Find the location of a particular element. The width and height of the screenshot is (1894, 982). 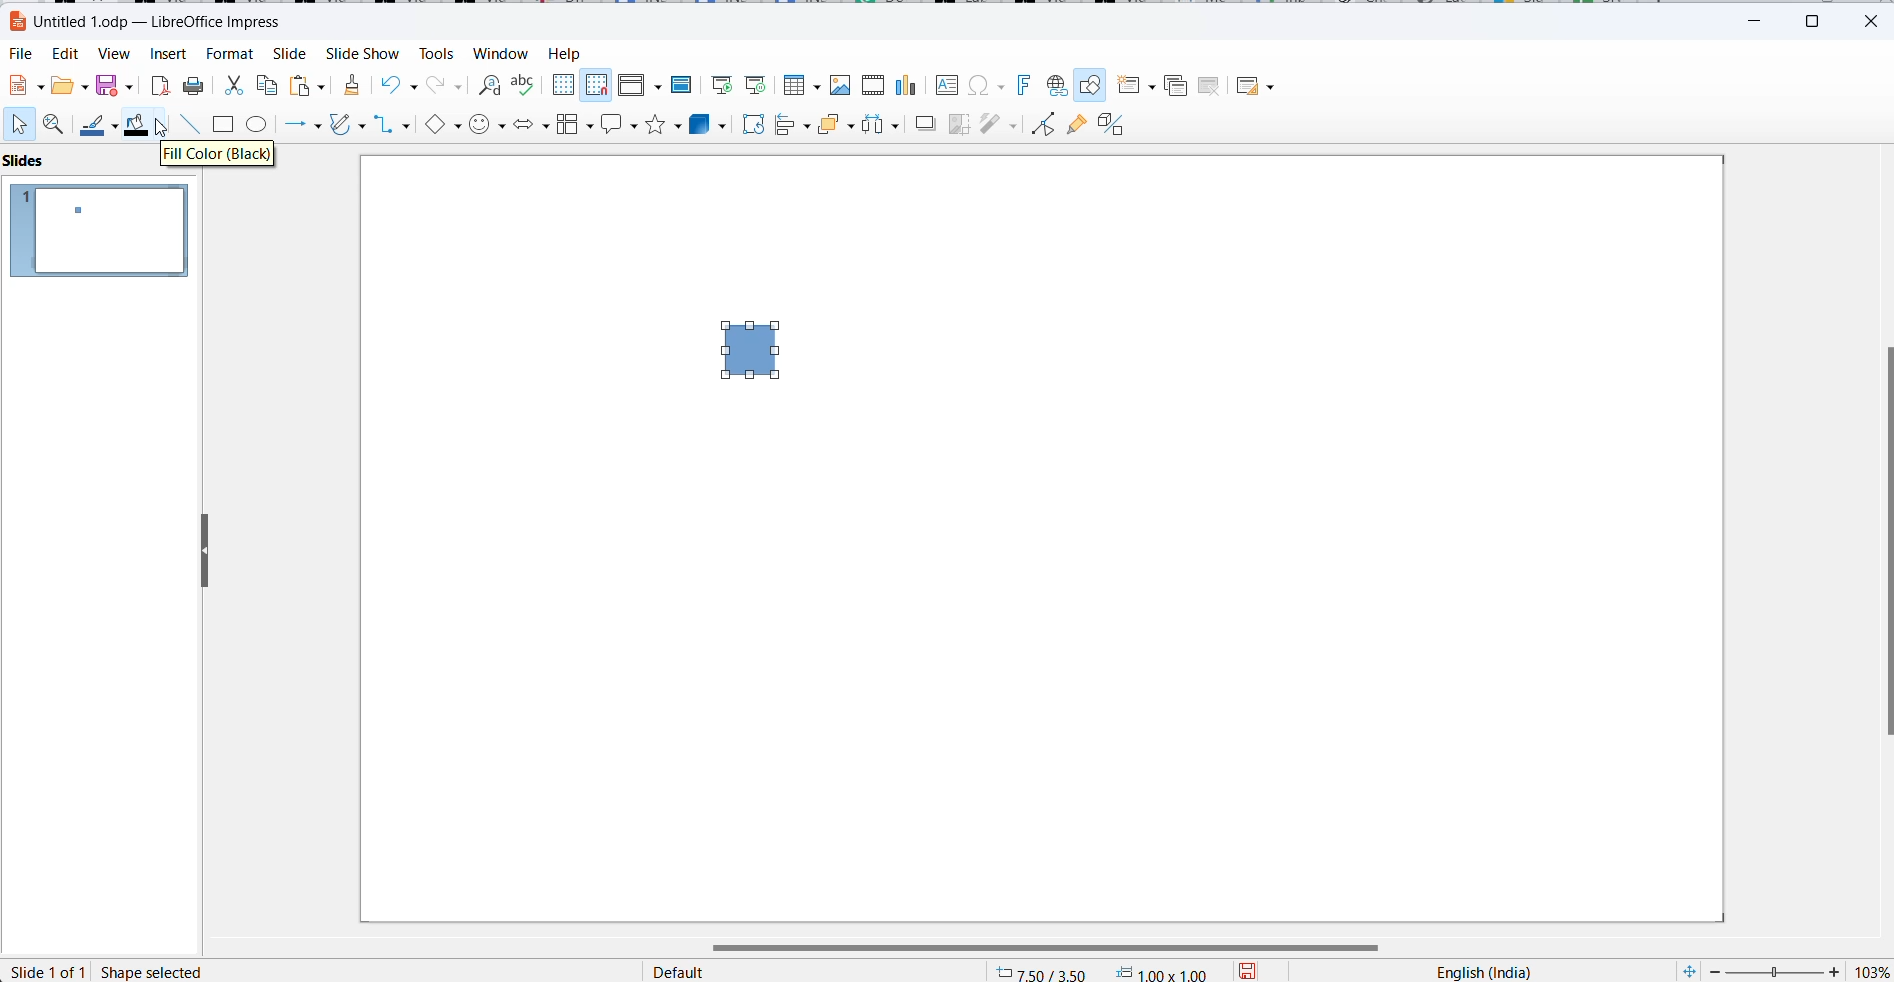

symbol is located at coordinates (488, 126).